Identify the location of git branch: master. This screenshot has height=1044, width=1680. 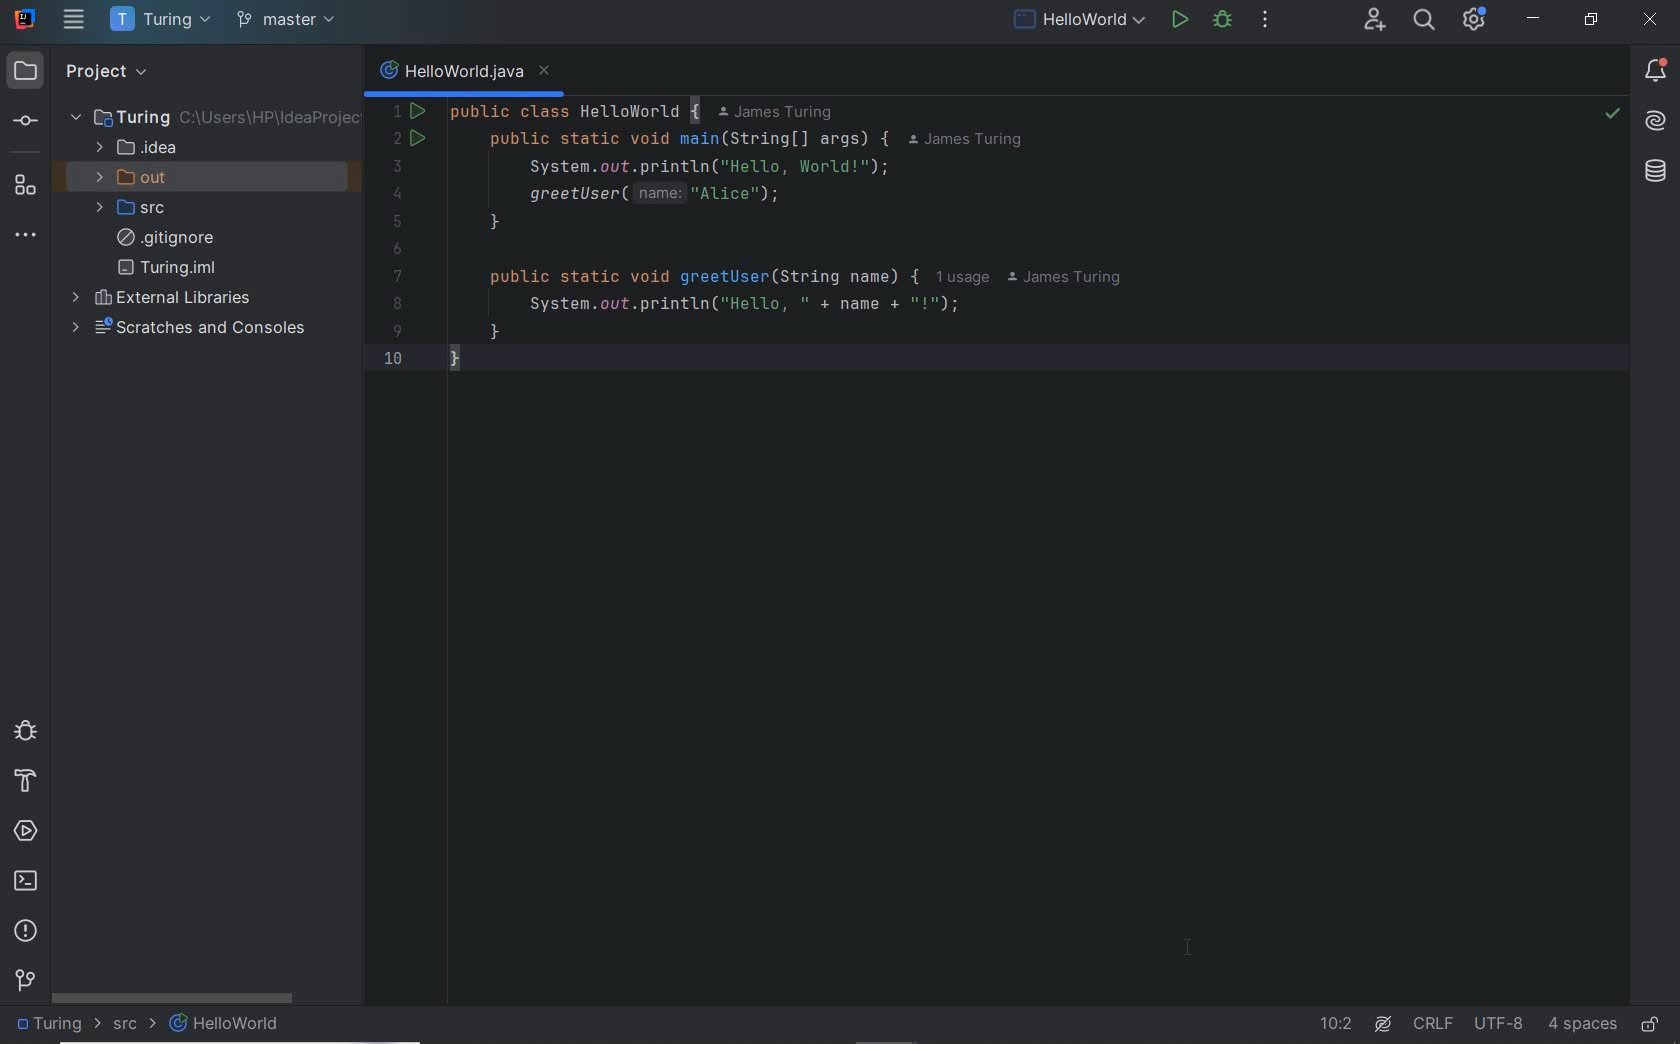
(289, 21).